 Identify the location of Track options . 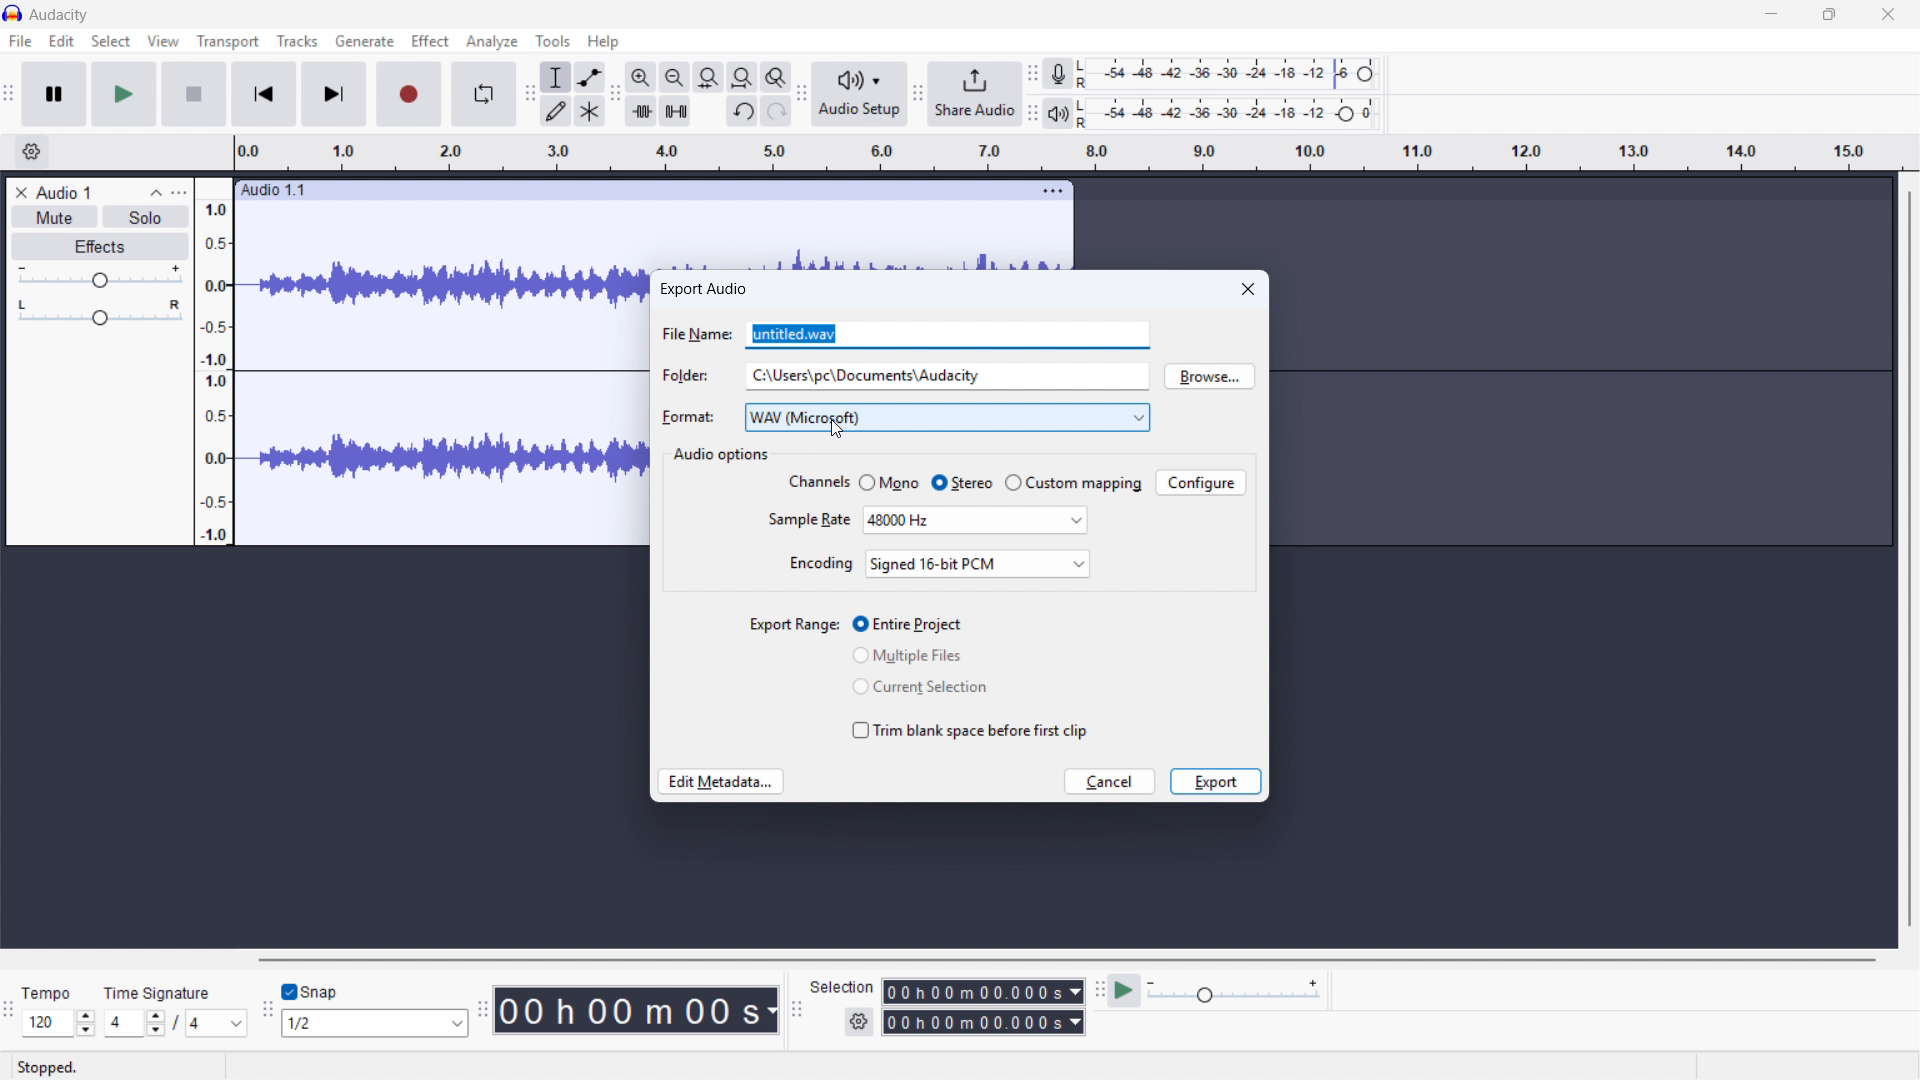
(1052, 190).